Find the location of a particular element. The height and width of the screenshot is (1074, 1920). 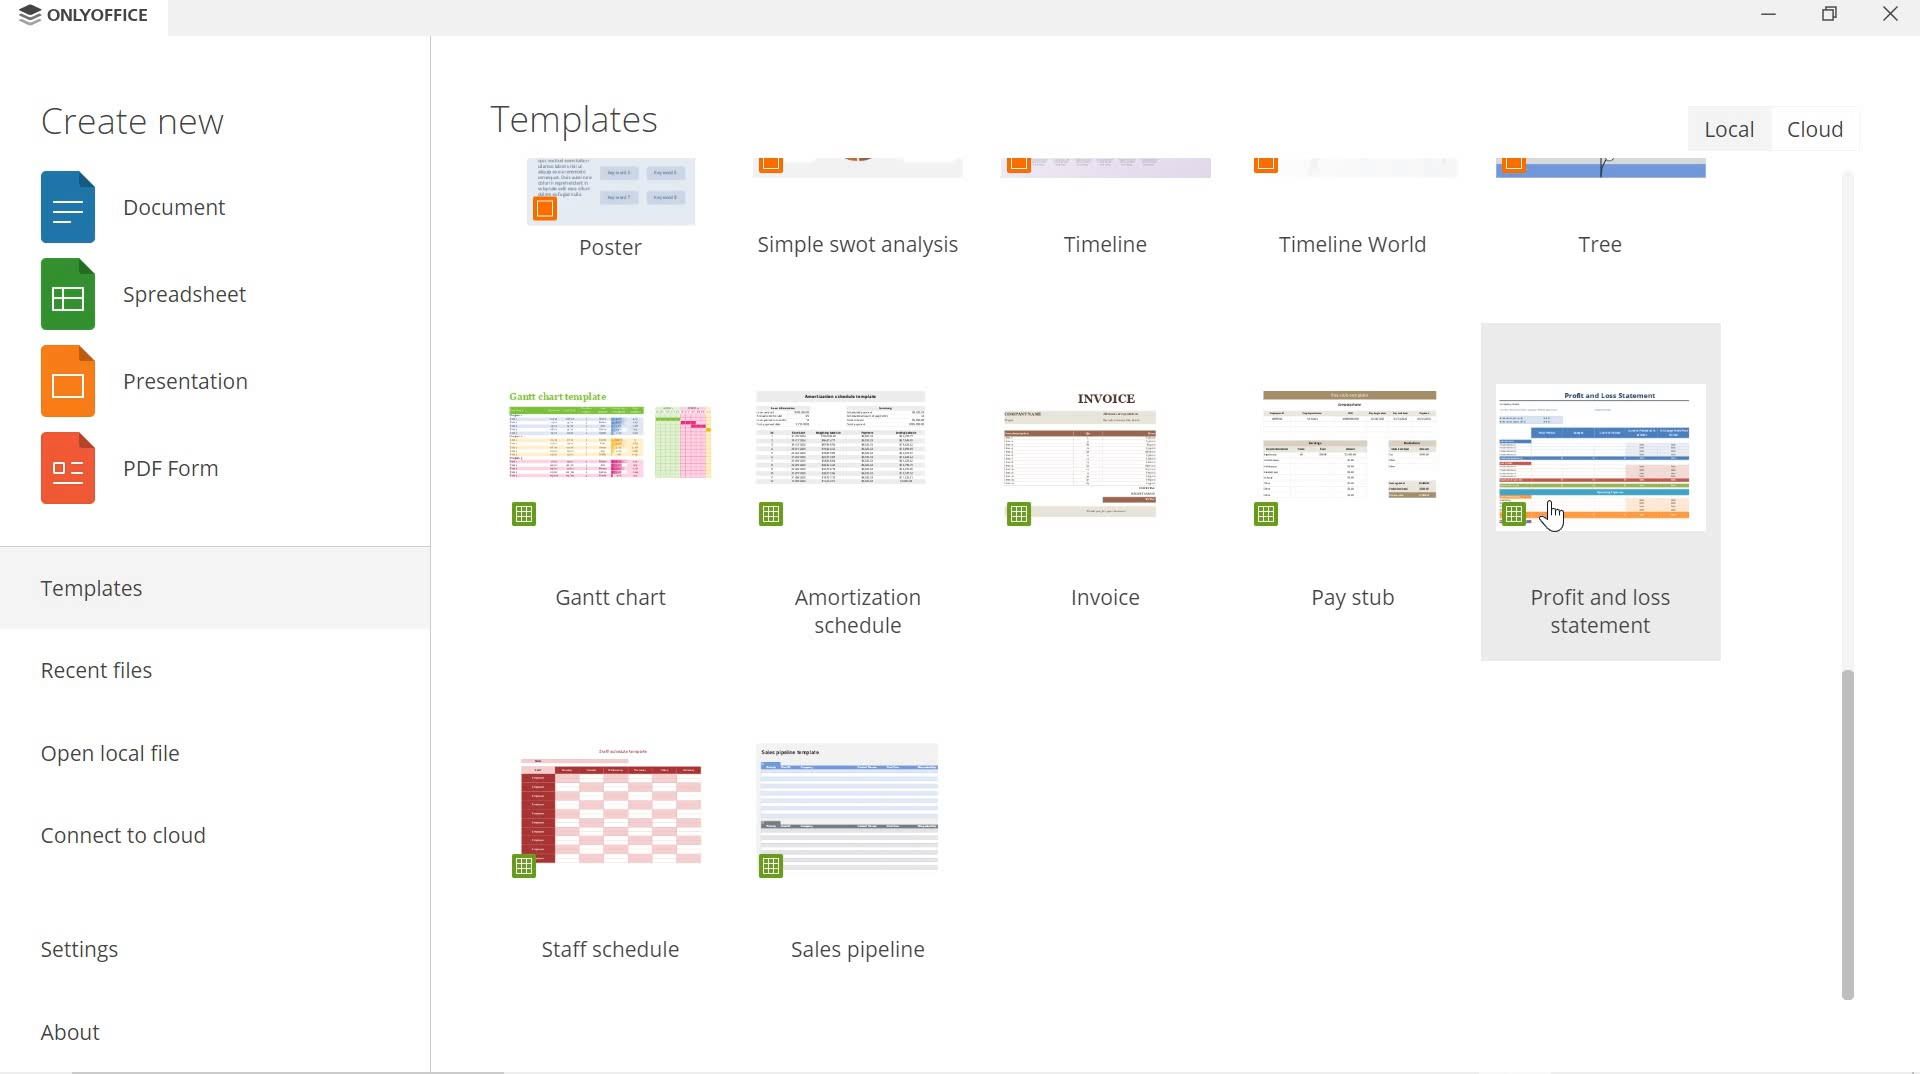

SPREADSHEET is located at coordinates (137, 292).